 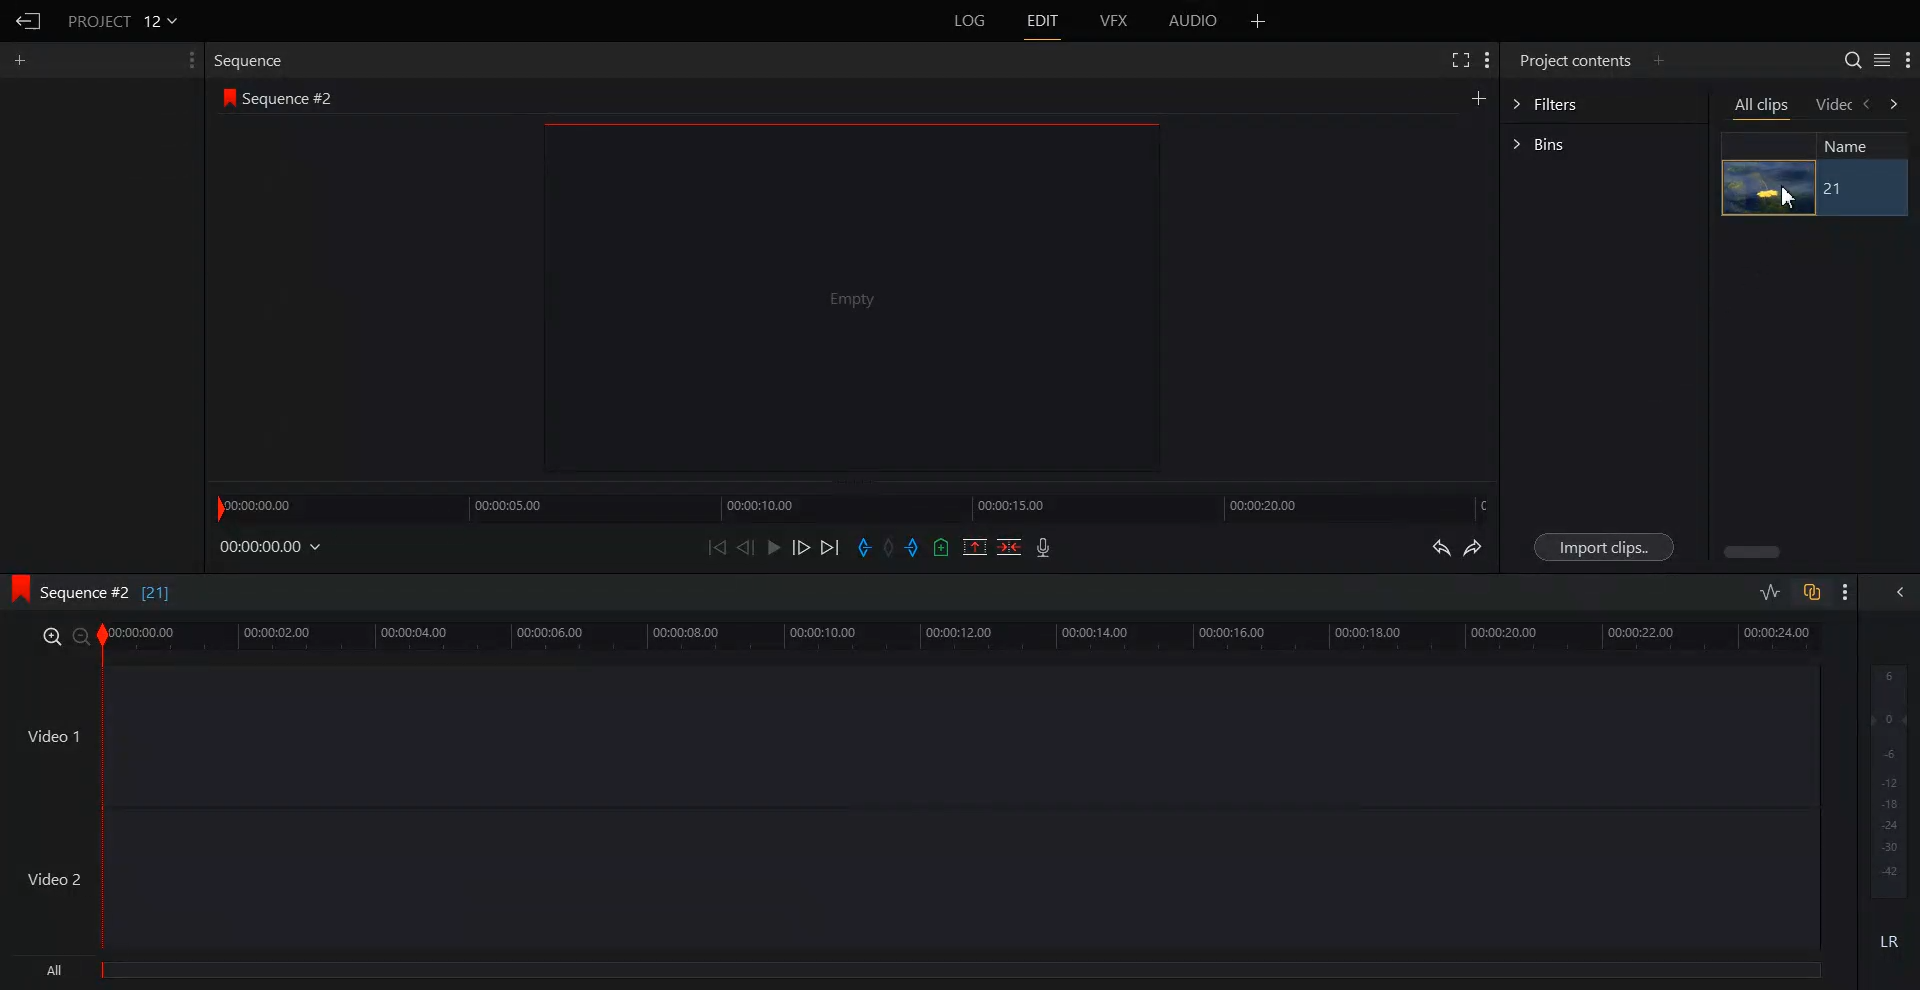 I want to click on 00:00:00.00 , so click(x=273, y=546).